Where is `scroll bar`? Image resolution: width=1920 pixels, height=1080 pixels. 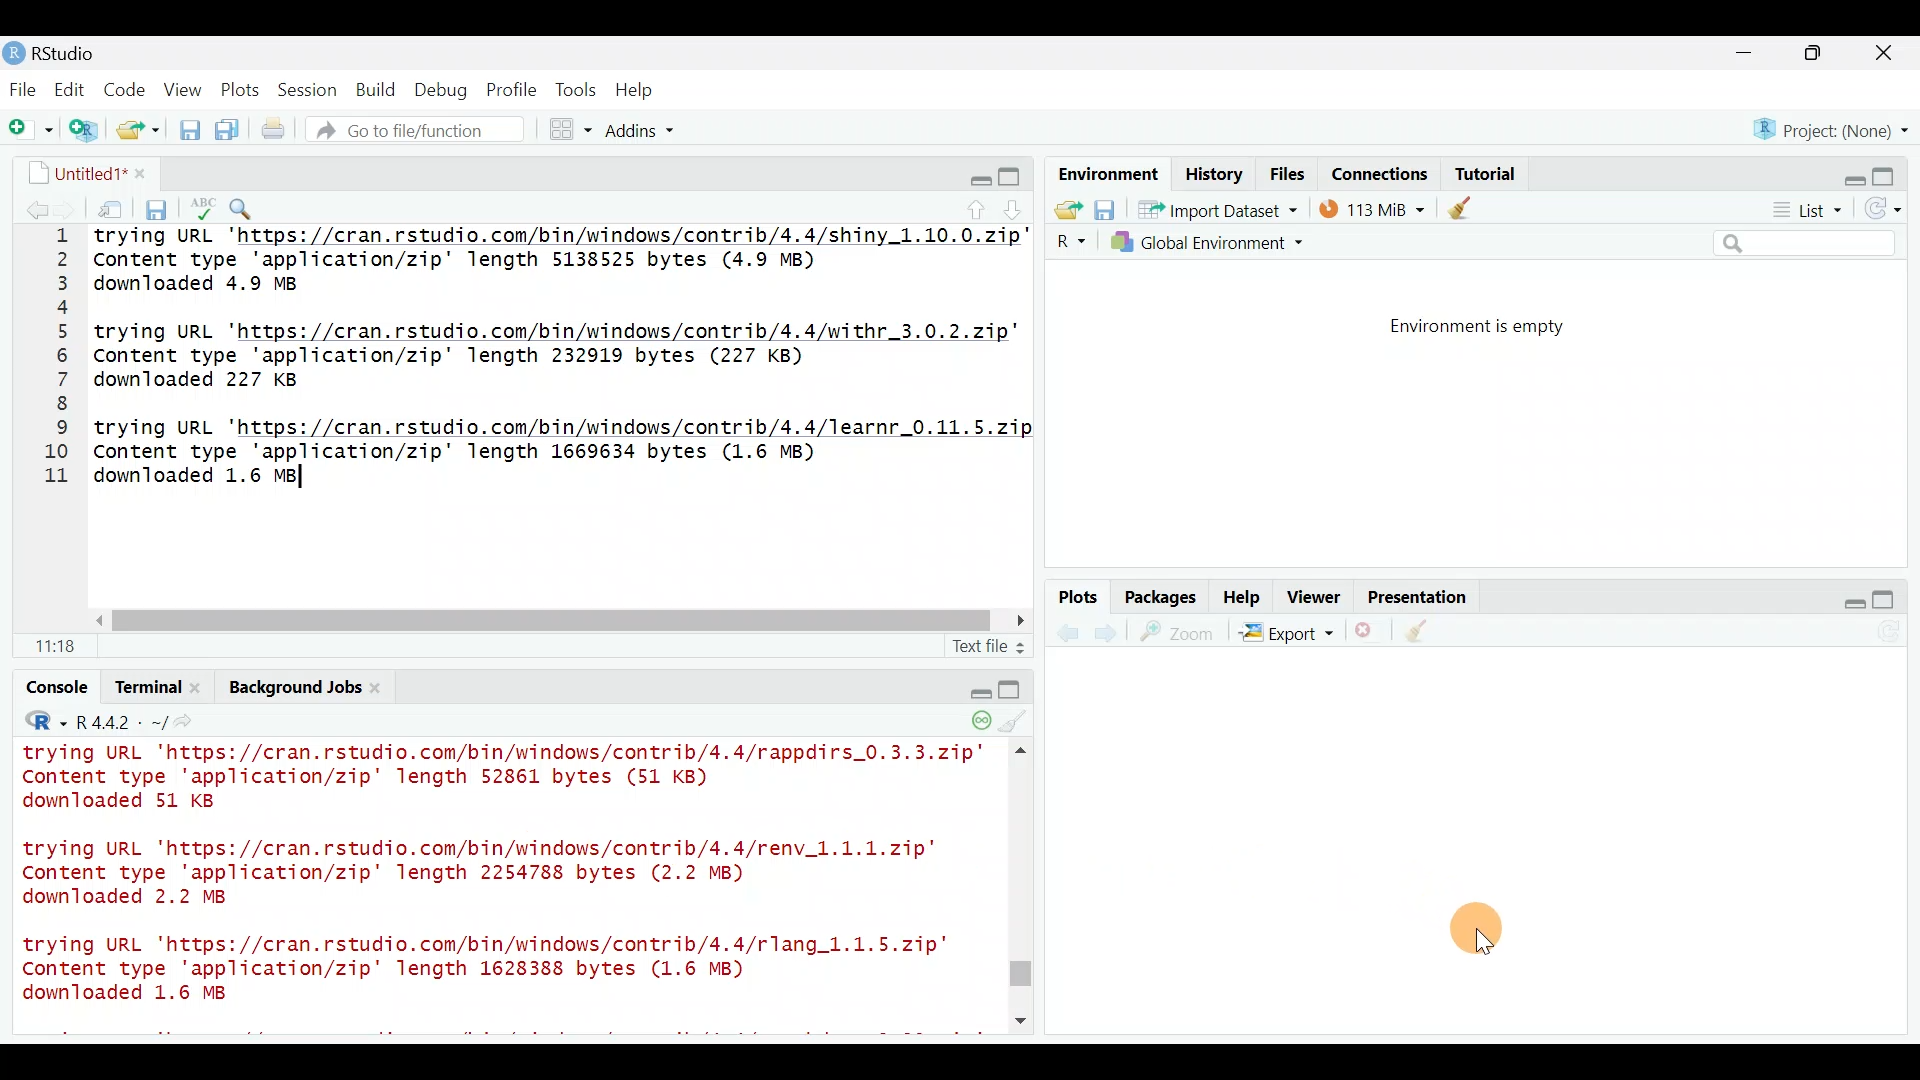
scroll bar is located at coordinates (1024, 632).